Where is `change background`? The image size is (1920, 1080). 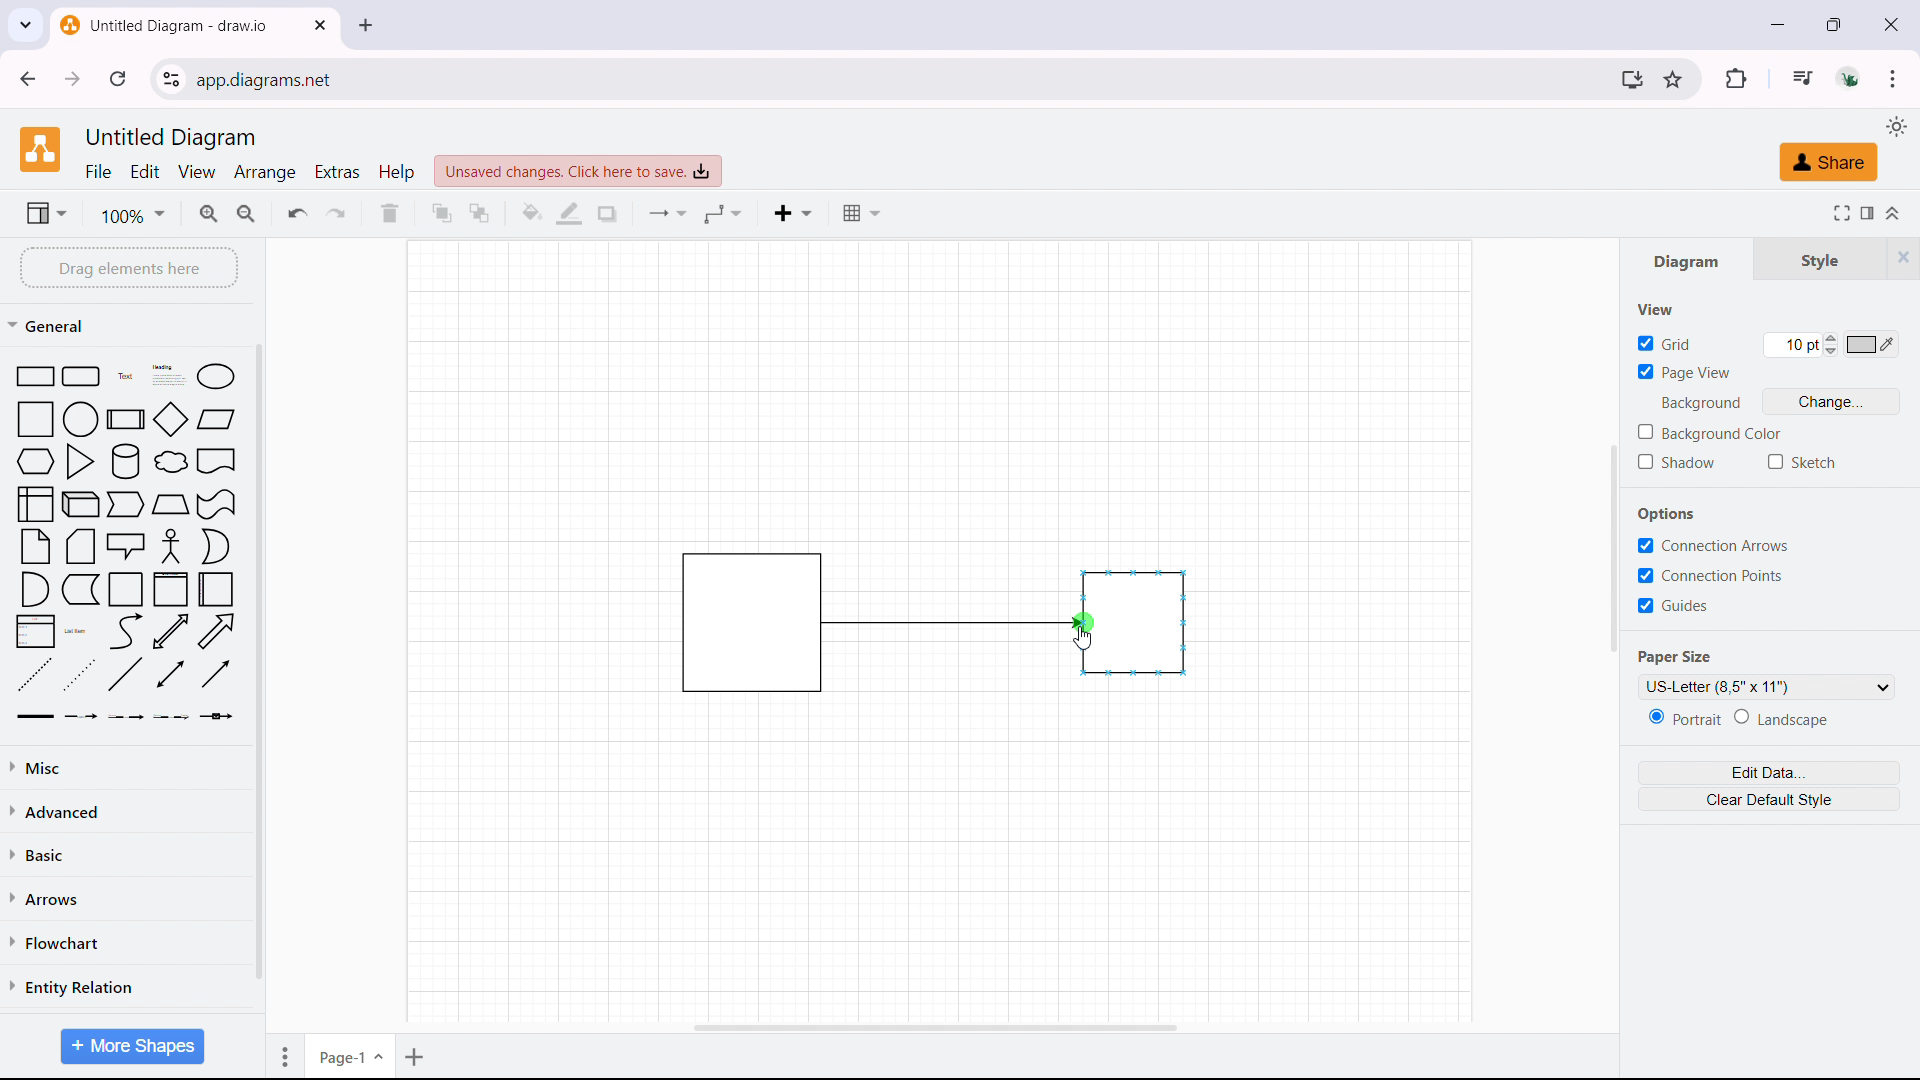
change background is located at coordinates (1833, 400).